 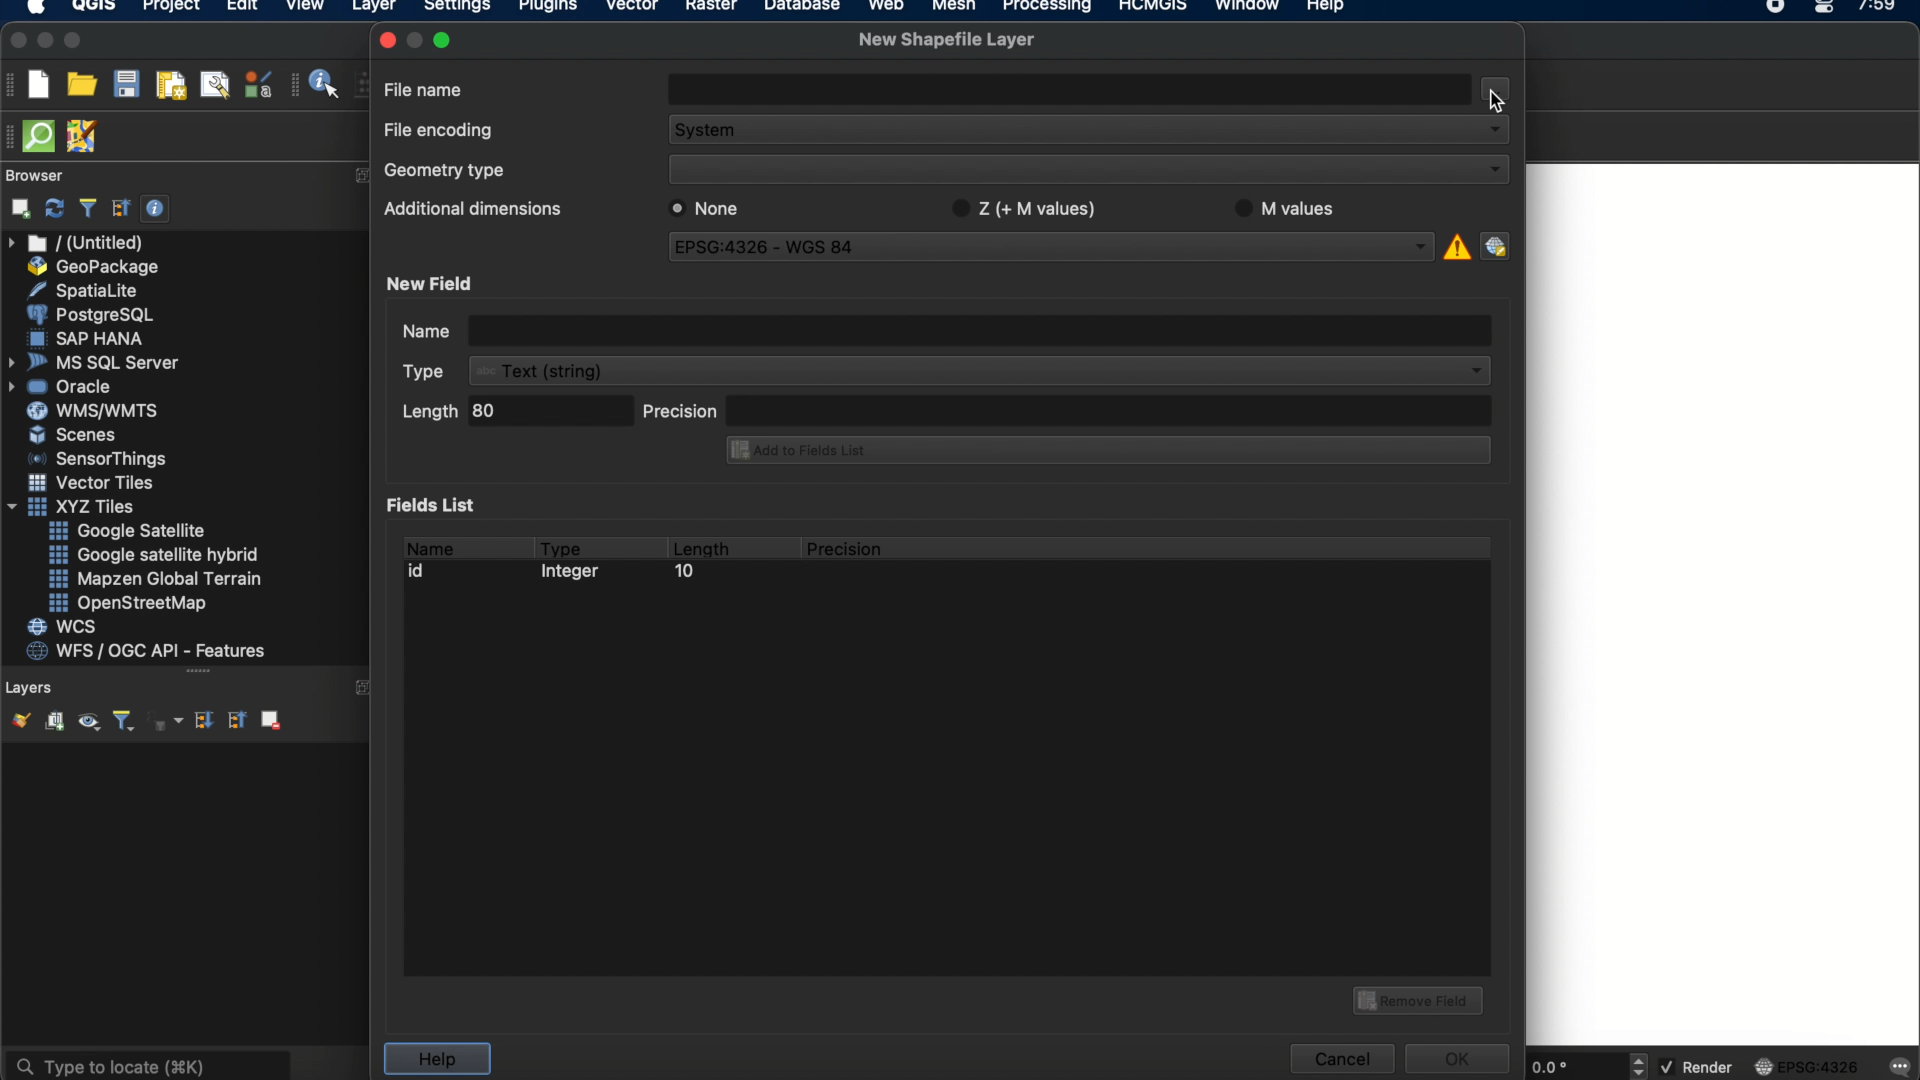 I want to click on 10, so click(x=683, y=574).